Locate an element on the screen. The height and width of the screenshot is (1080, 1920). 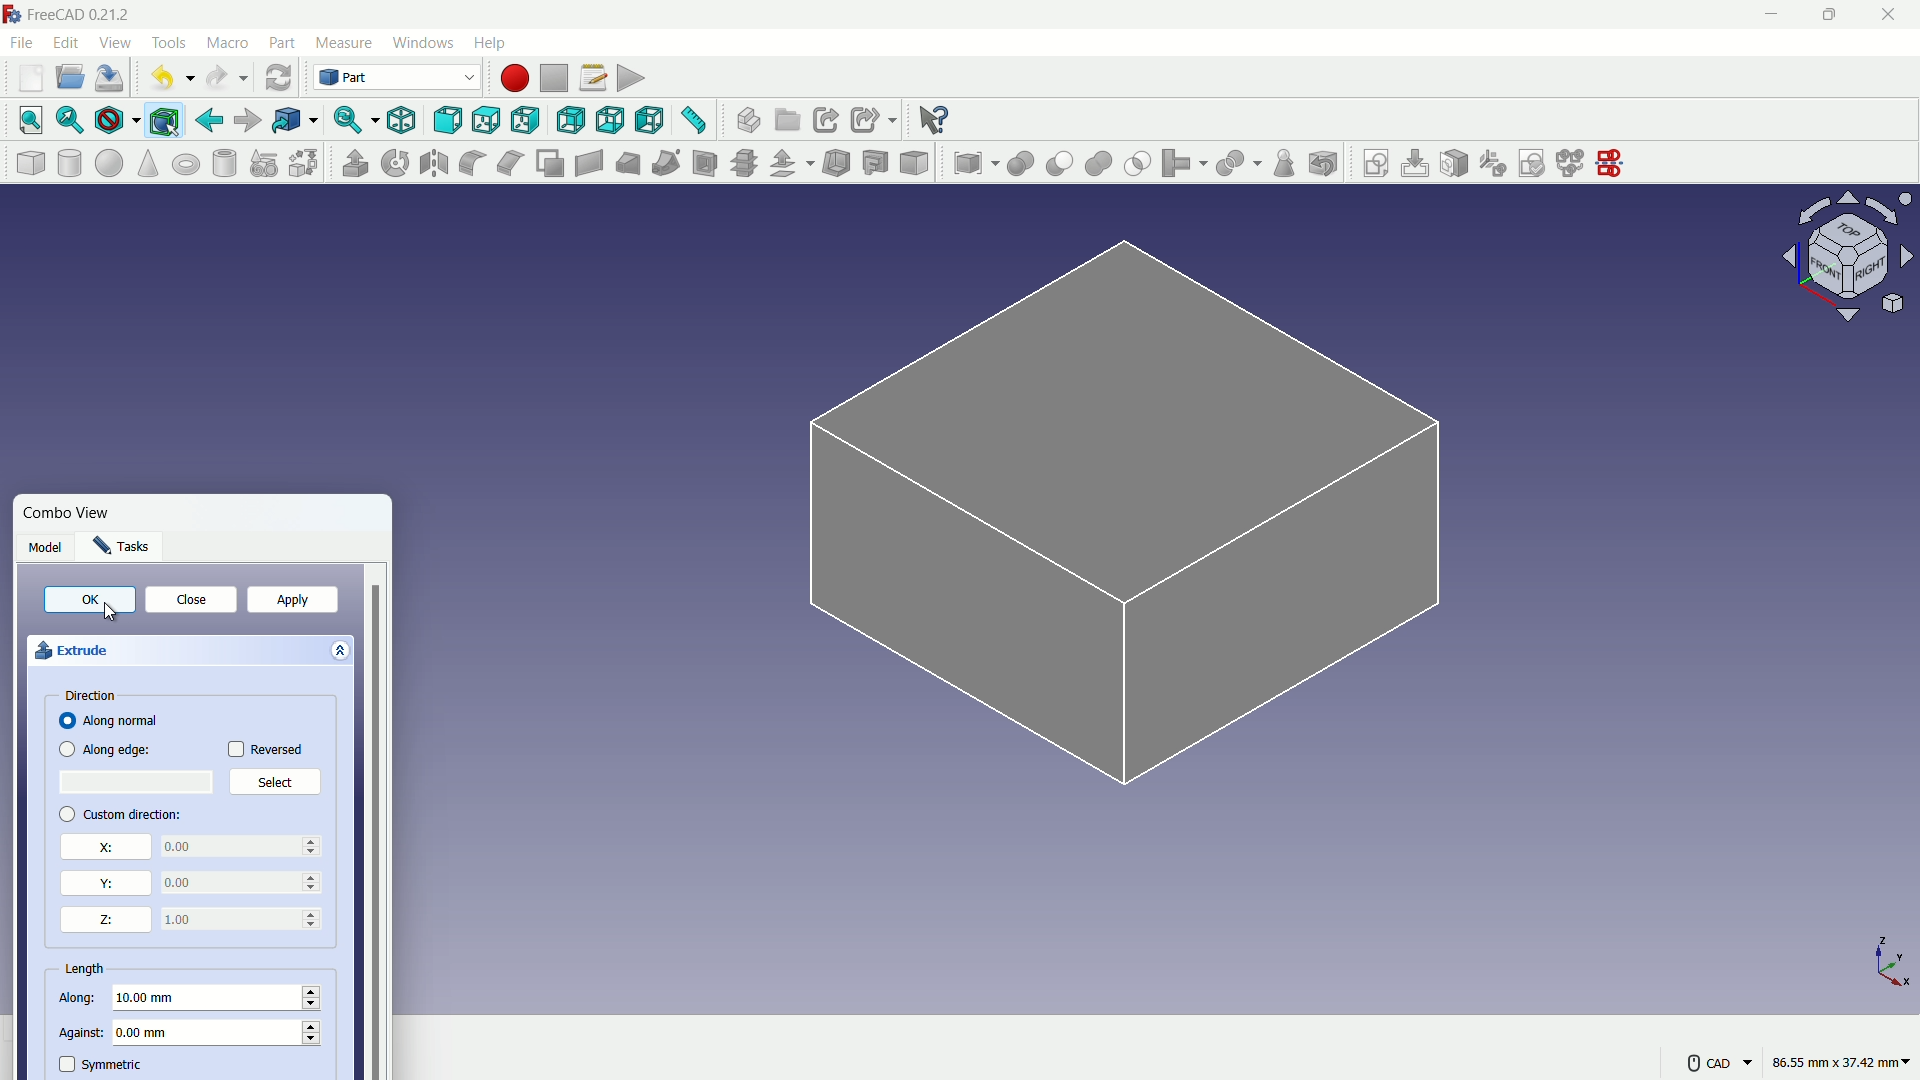
Along edge is located at coordinates (116, 749).